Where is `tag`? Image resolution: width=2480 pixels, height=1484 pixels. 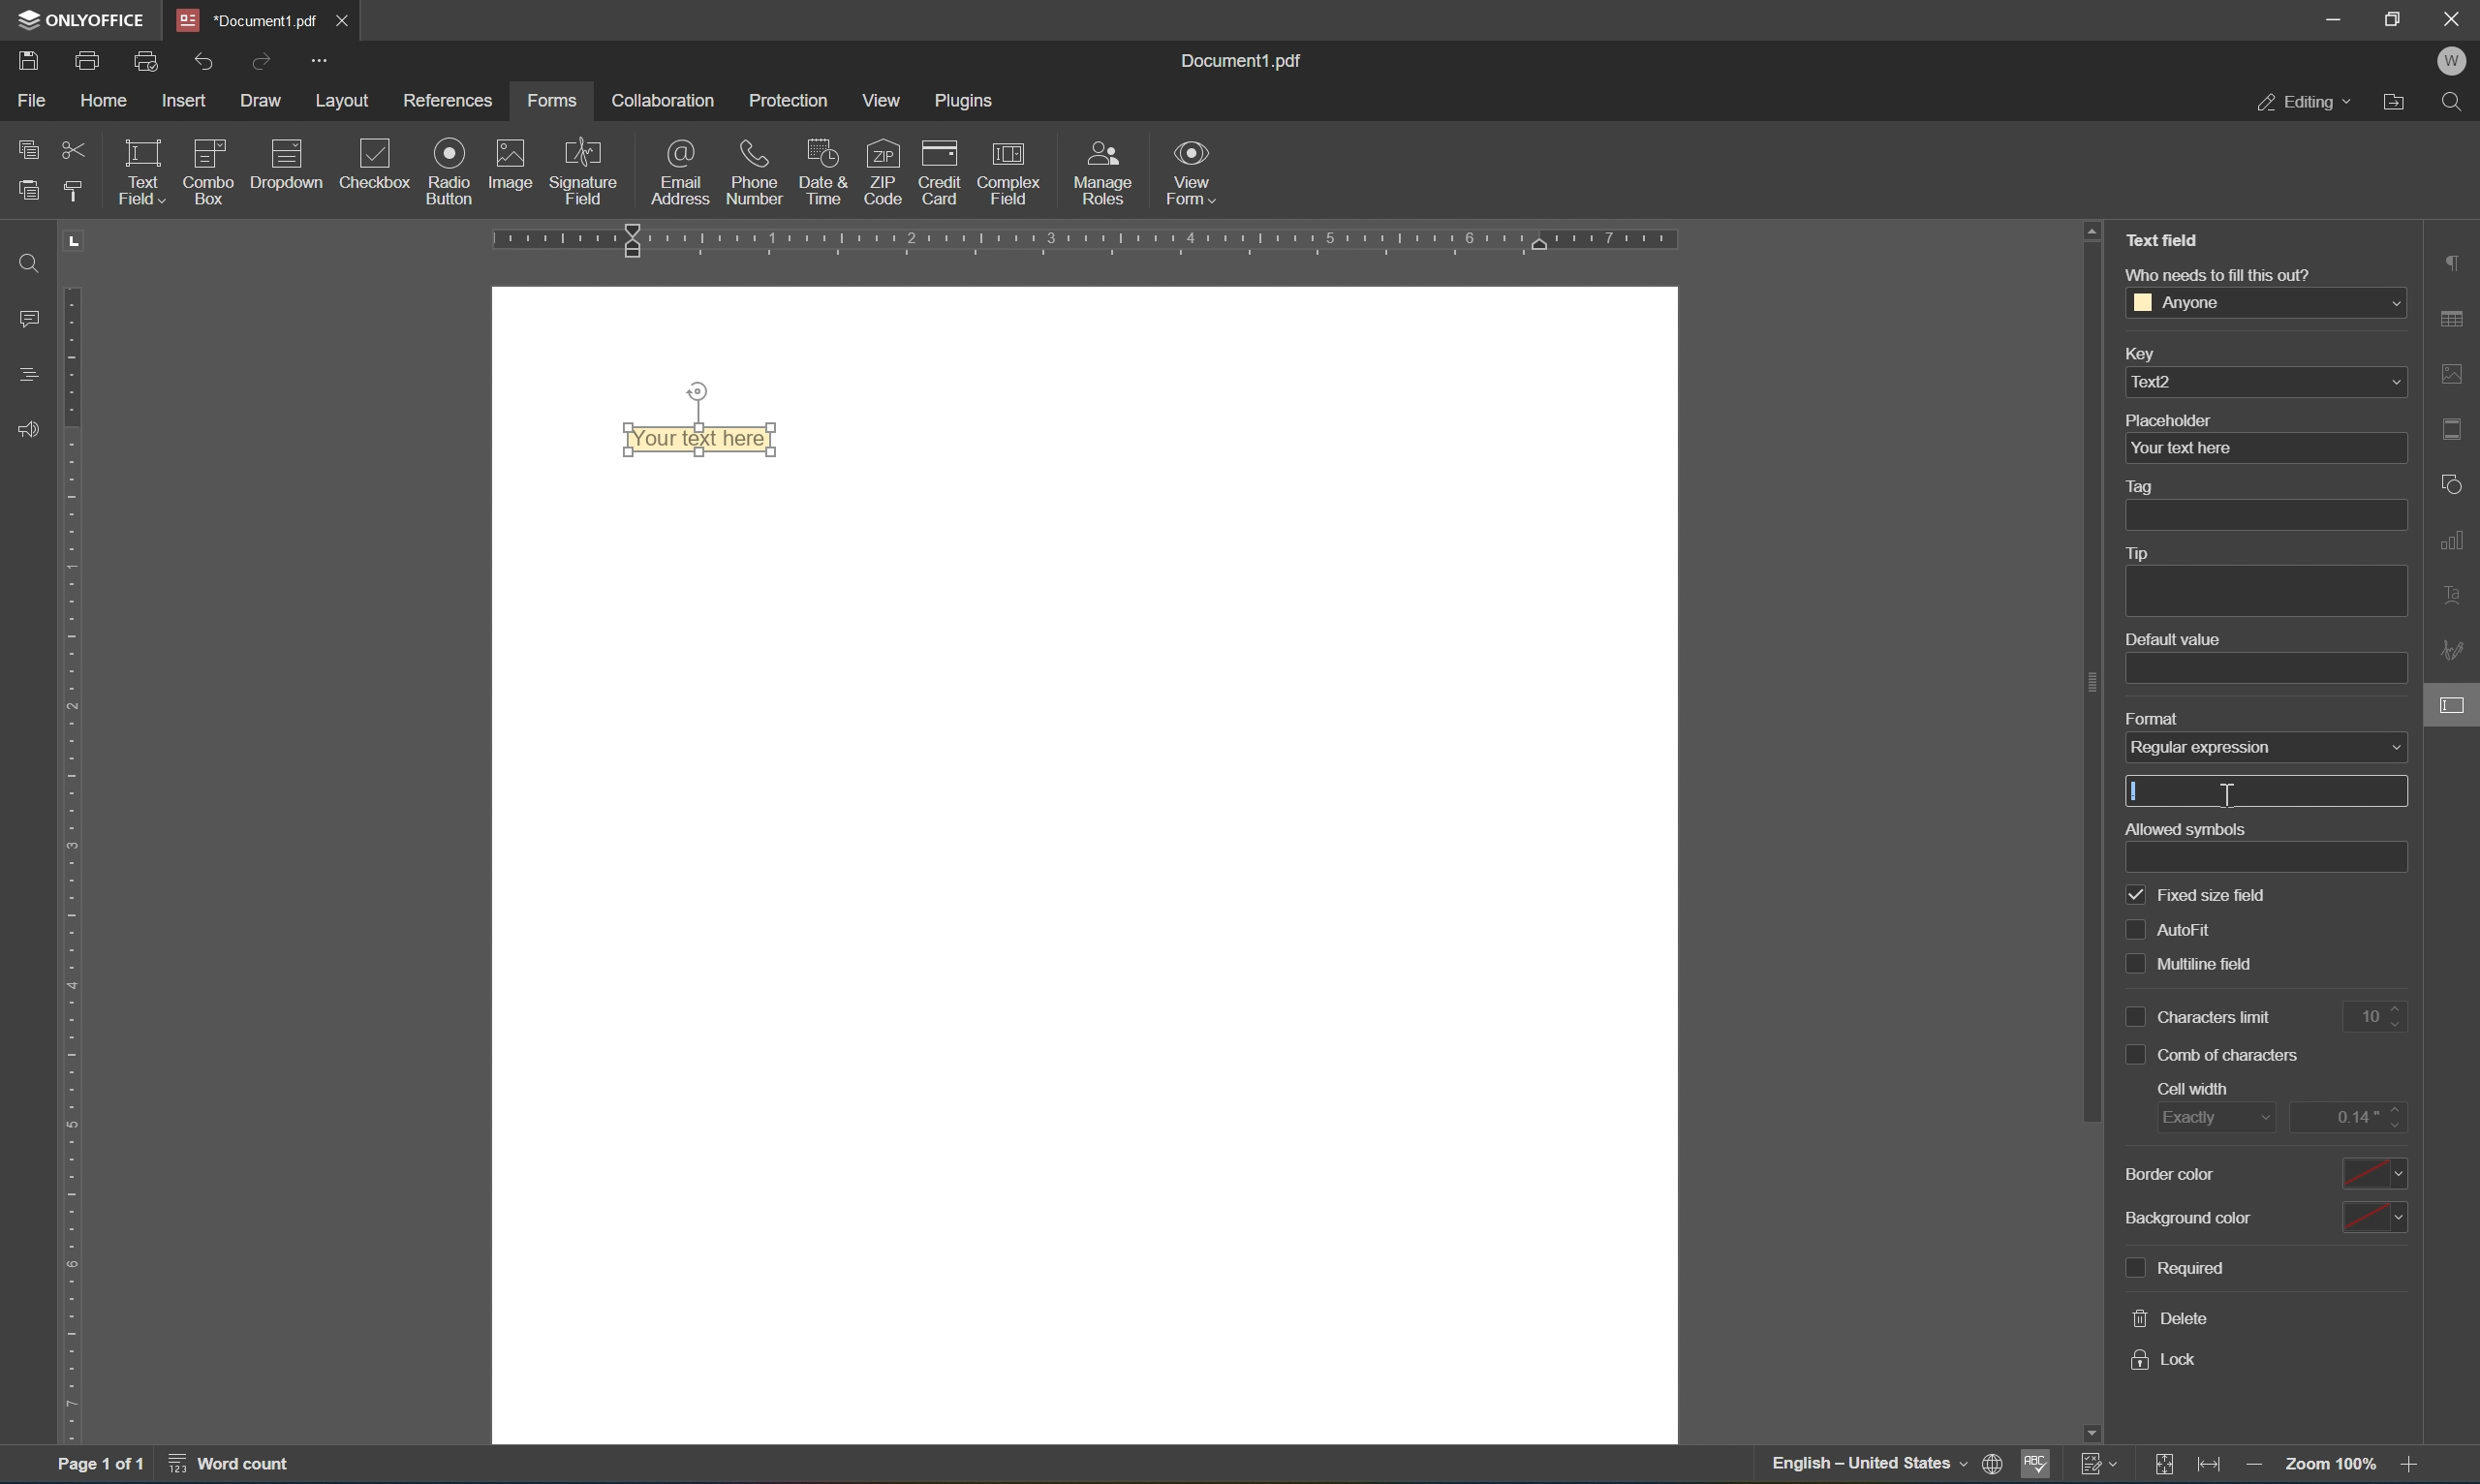 tag is located at coordinates (2148, 484).